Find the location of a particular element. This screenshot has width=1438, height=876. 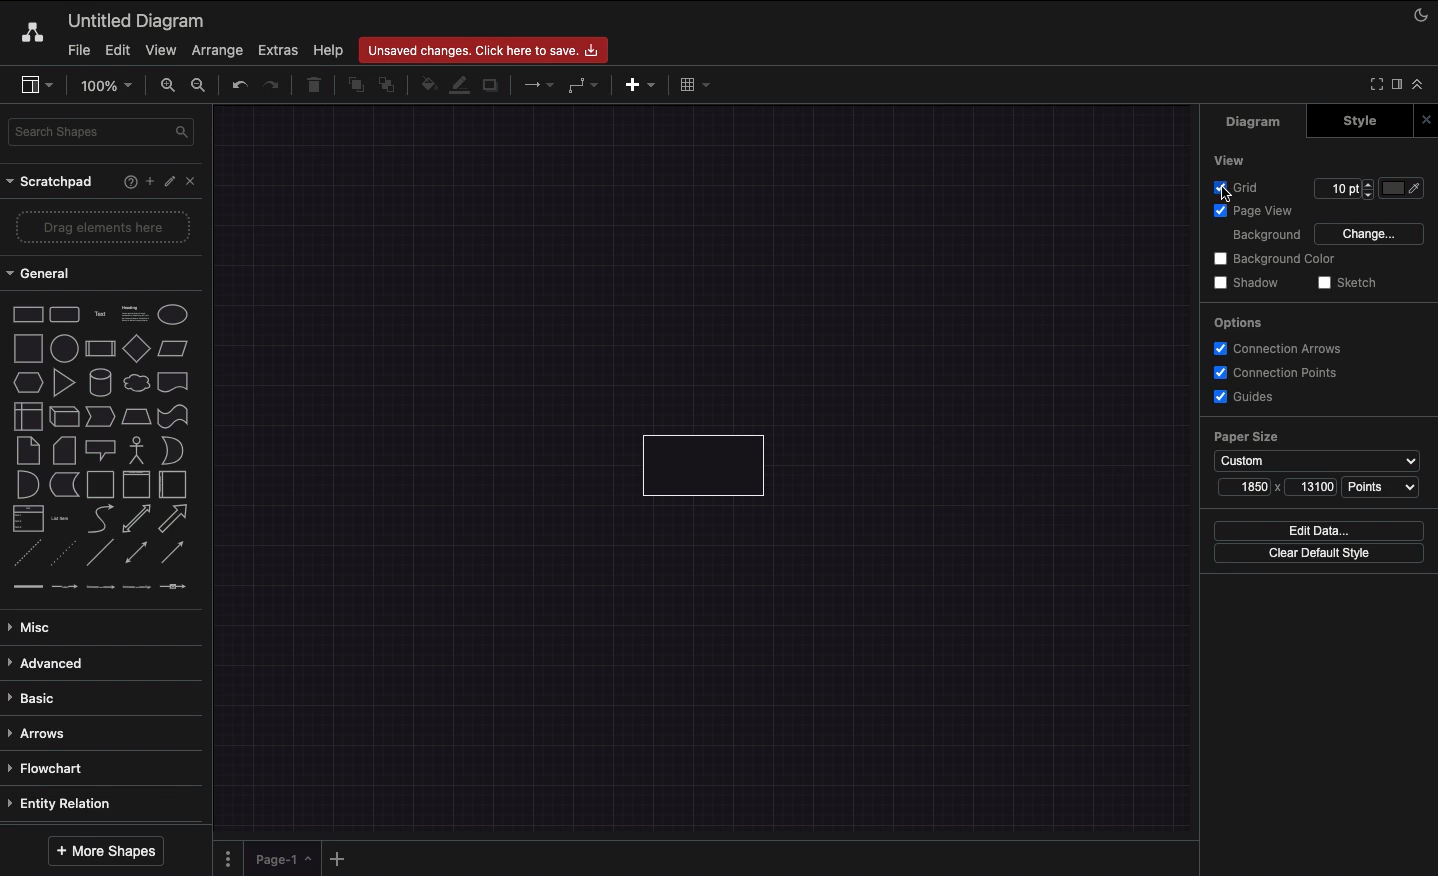

More shapes is located at coordinates (106, 851).